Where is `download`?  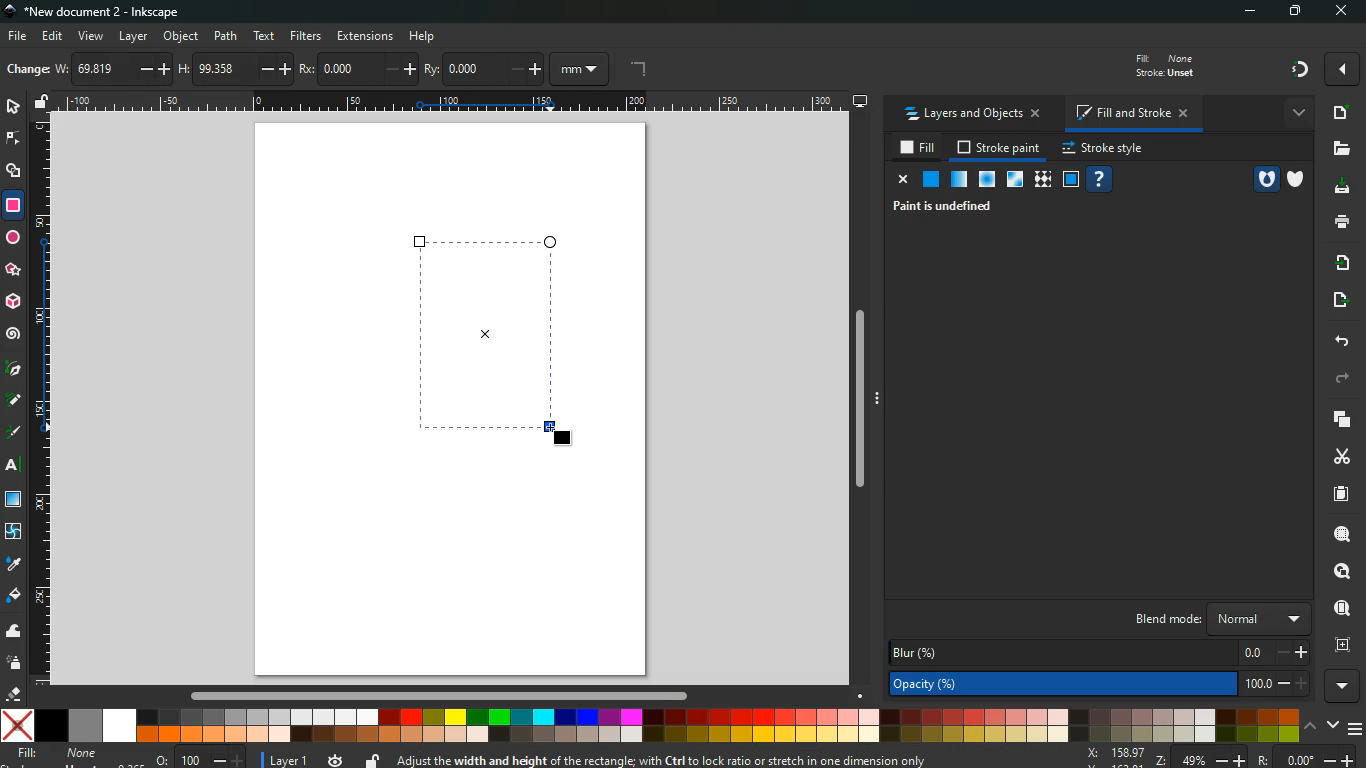
download is located at coordinates (1340, 188).